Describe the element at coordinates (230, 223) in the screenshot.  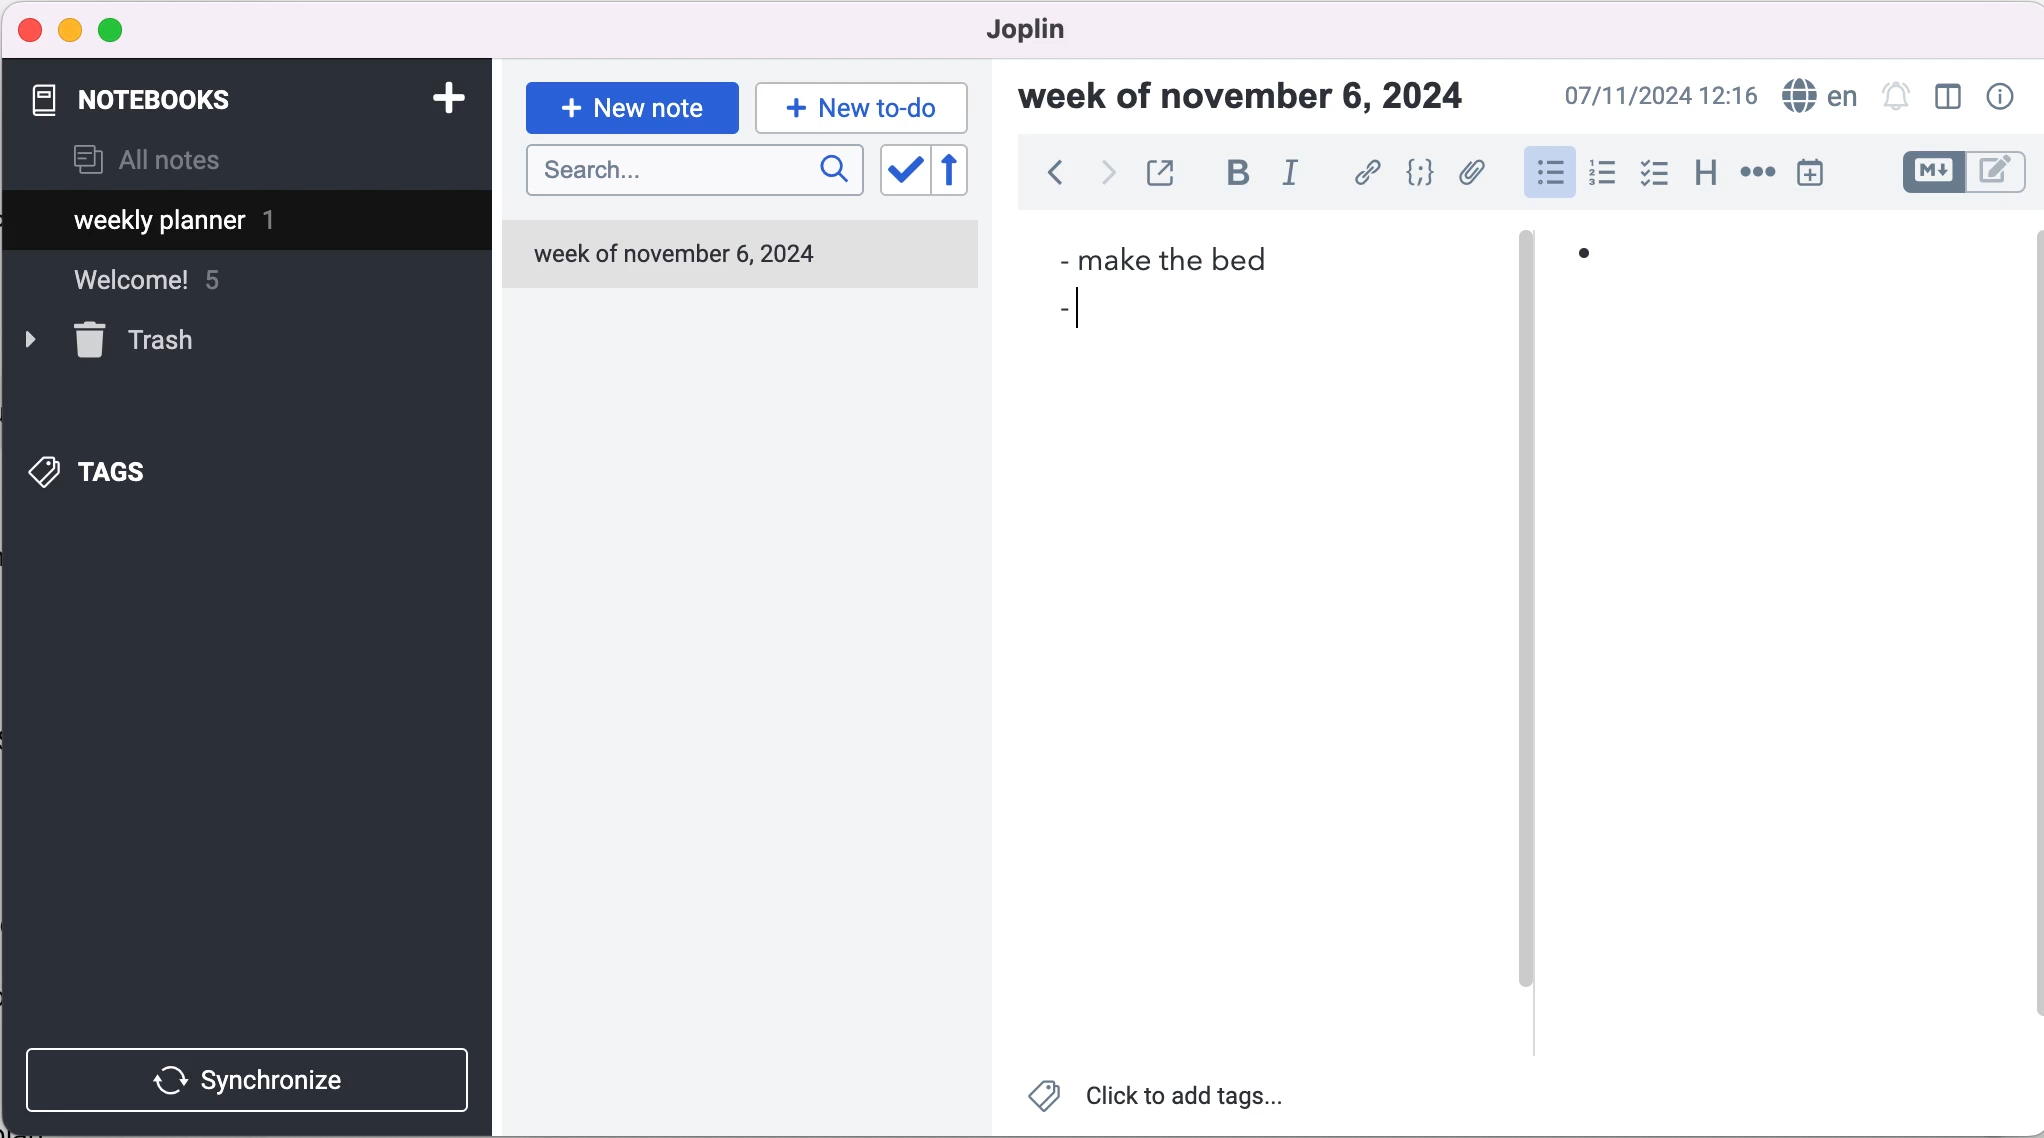
I see `weekly planner 1` at that location.